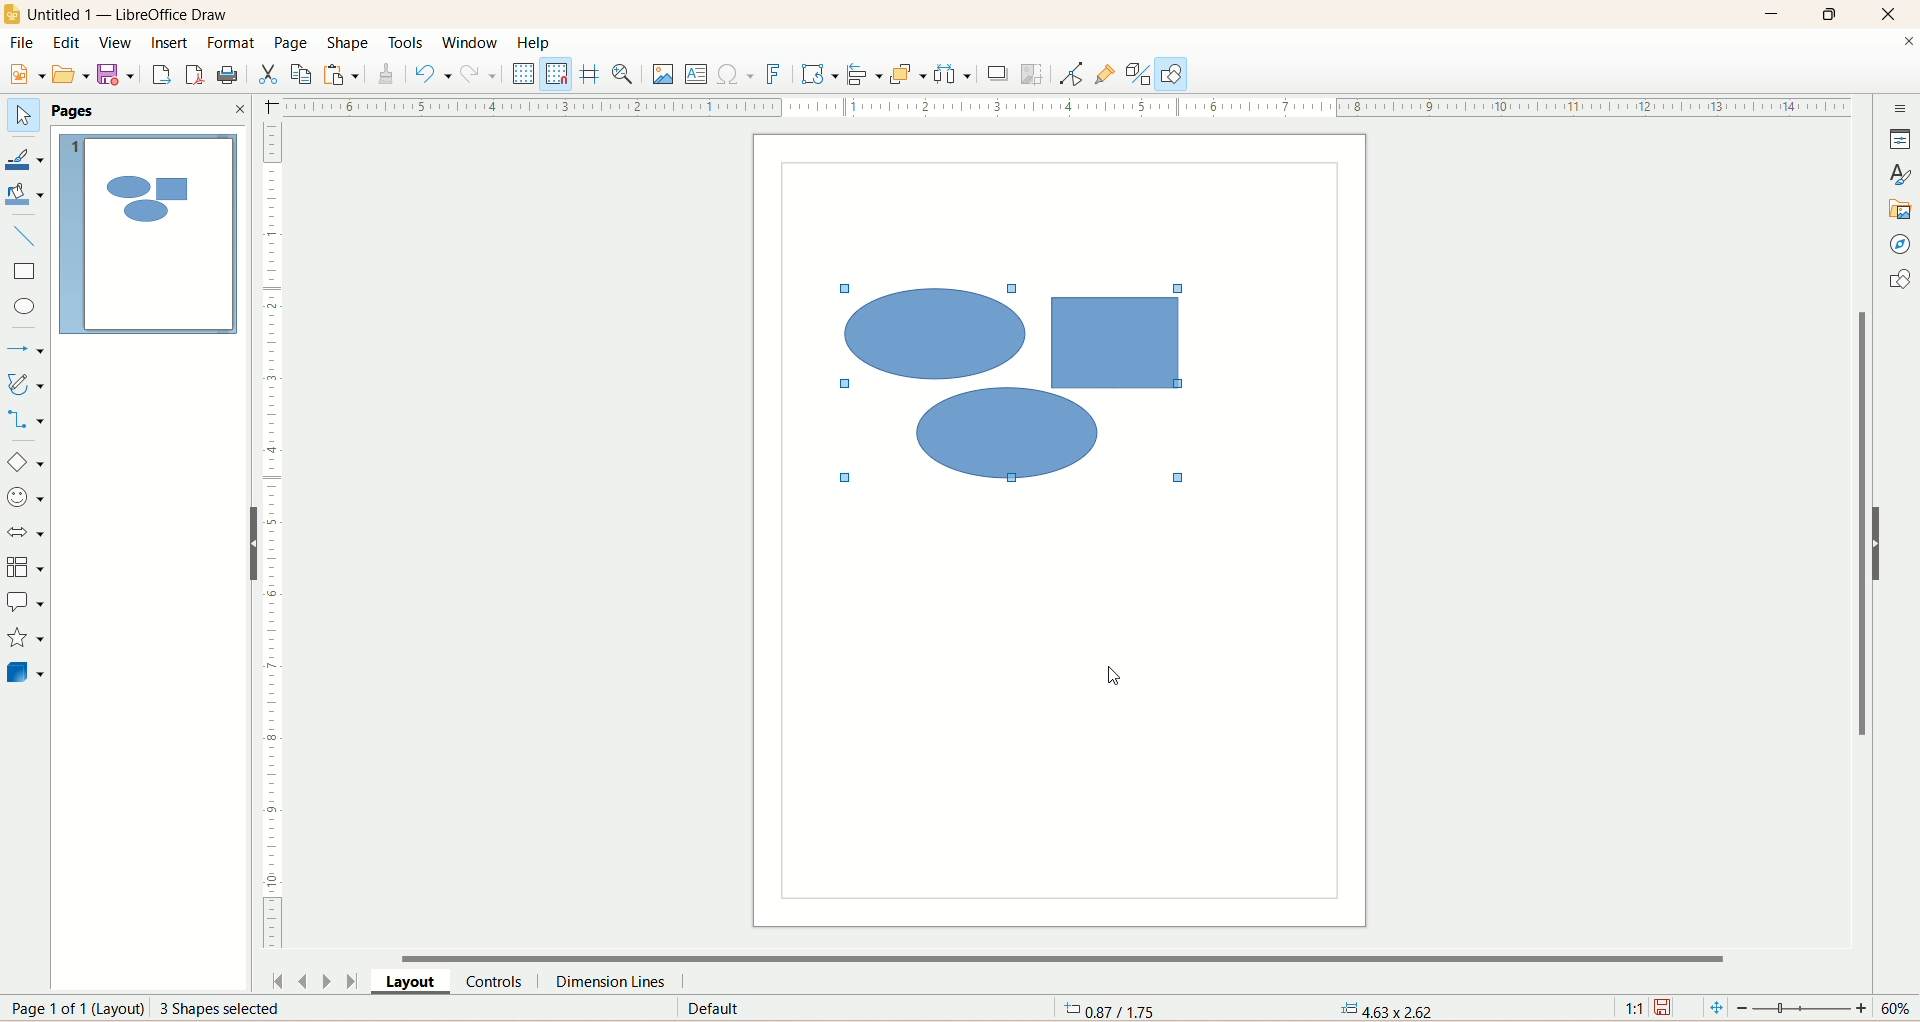  Describe the element at coordinates (1033, 75) in the screenshot. I see `crop image` at that location.